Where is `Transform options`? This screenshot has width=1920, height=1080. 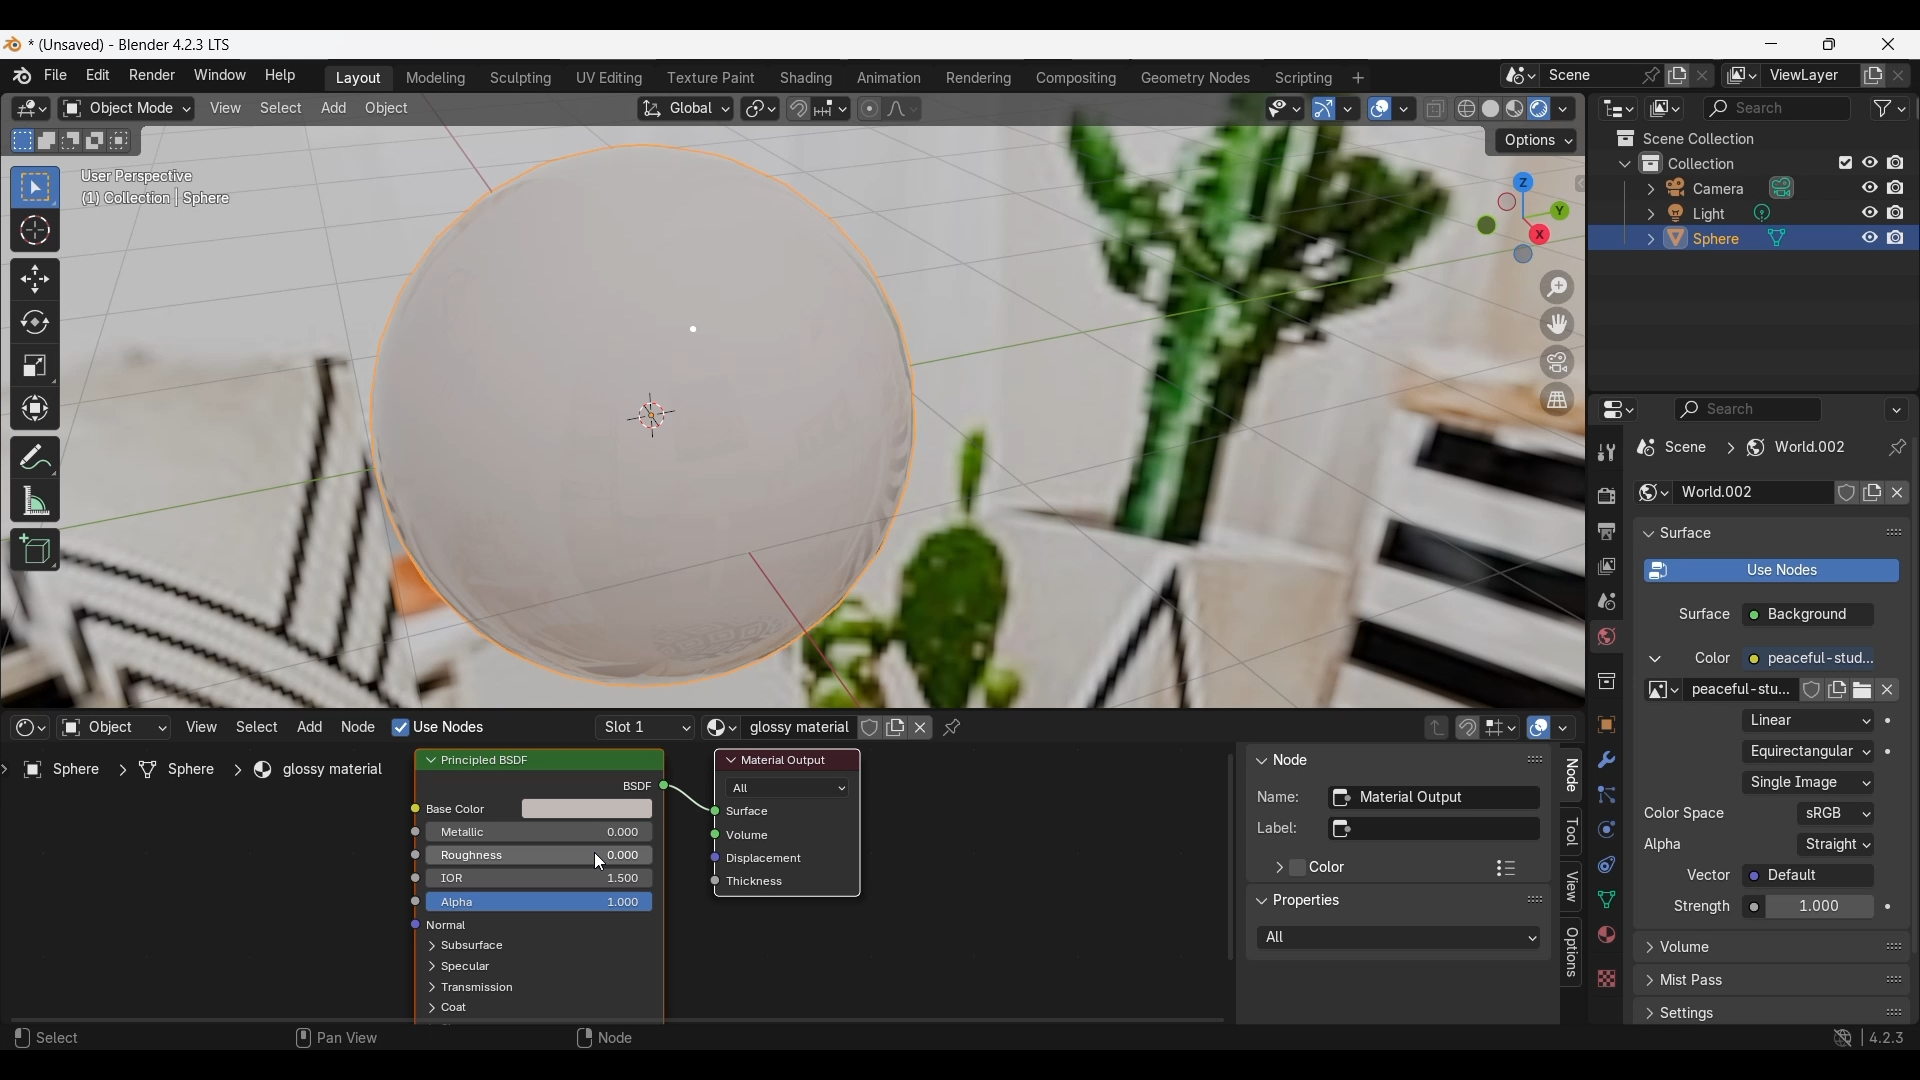 Transform options is located at coordinates (1536, 141).